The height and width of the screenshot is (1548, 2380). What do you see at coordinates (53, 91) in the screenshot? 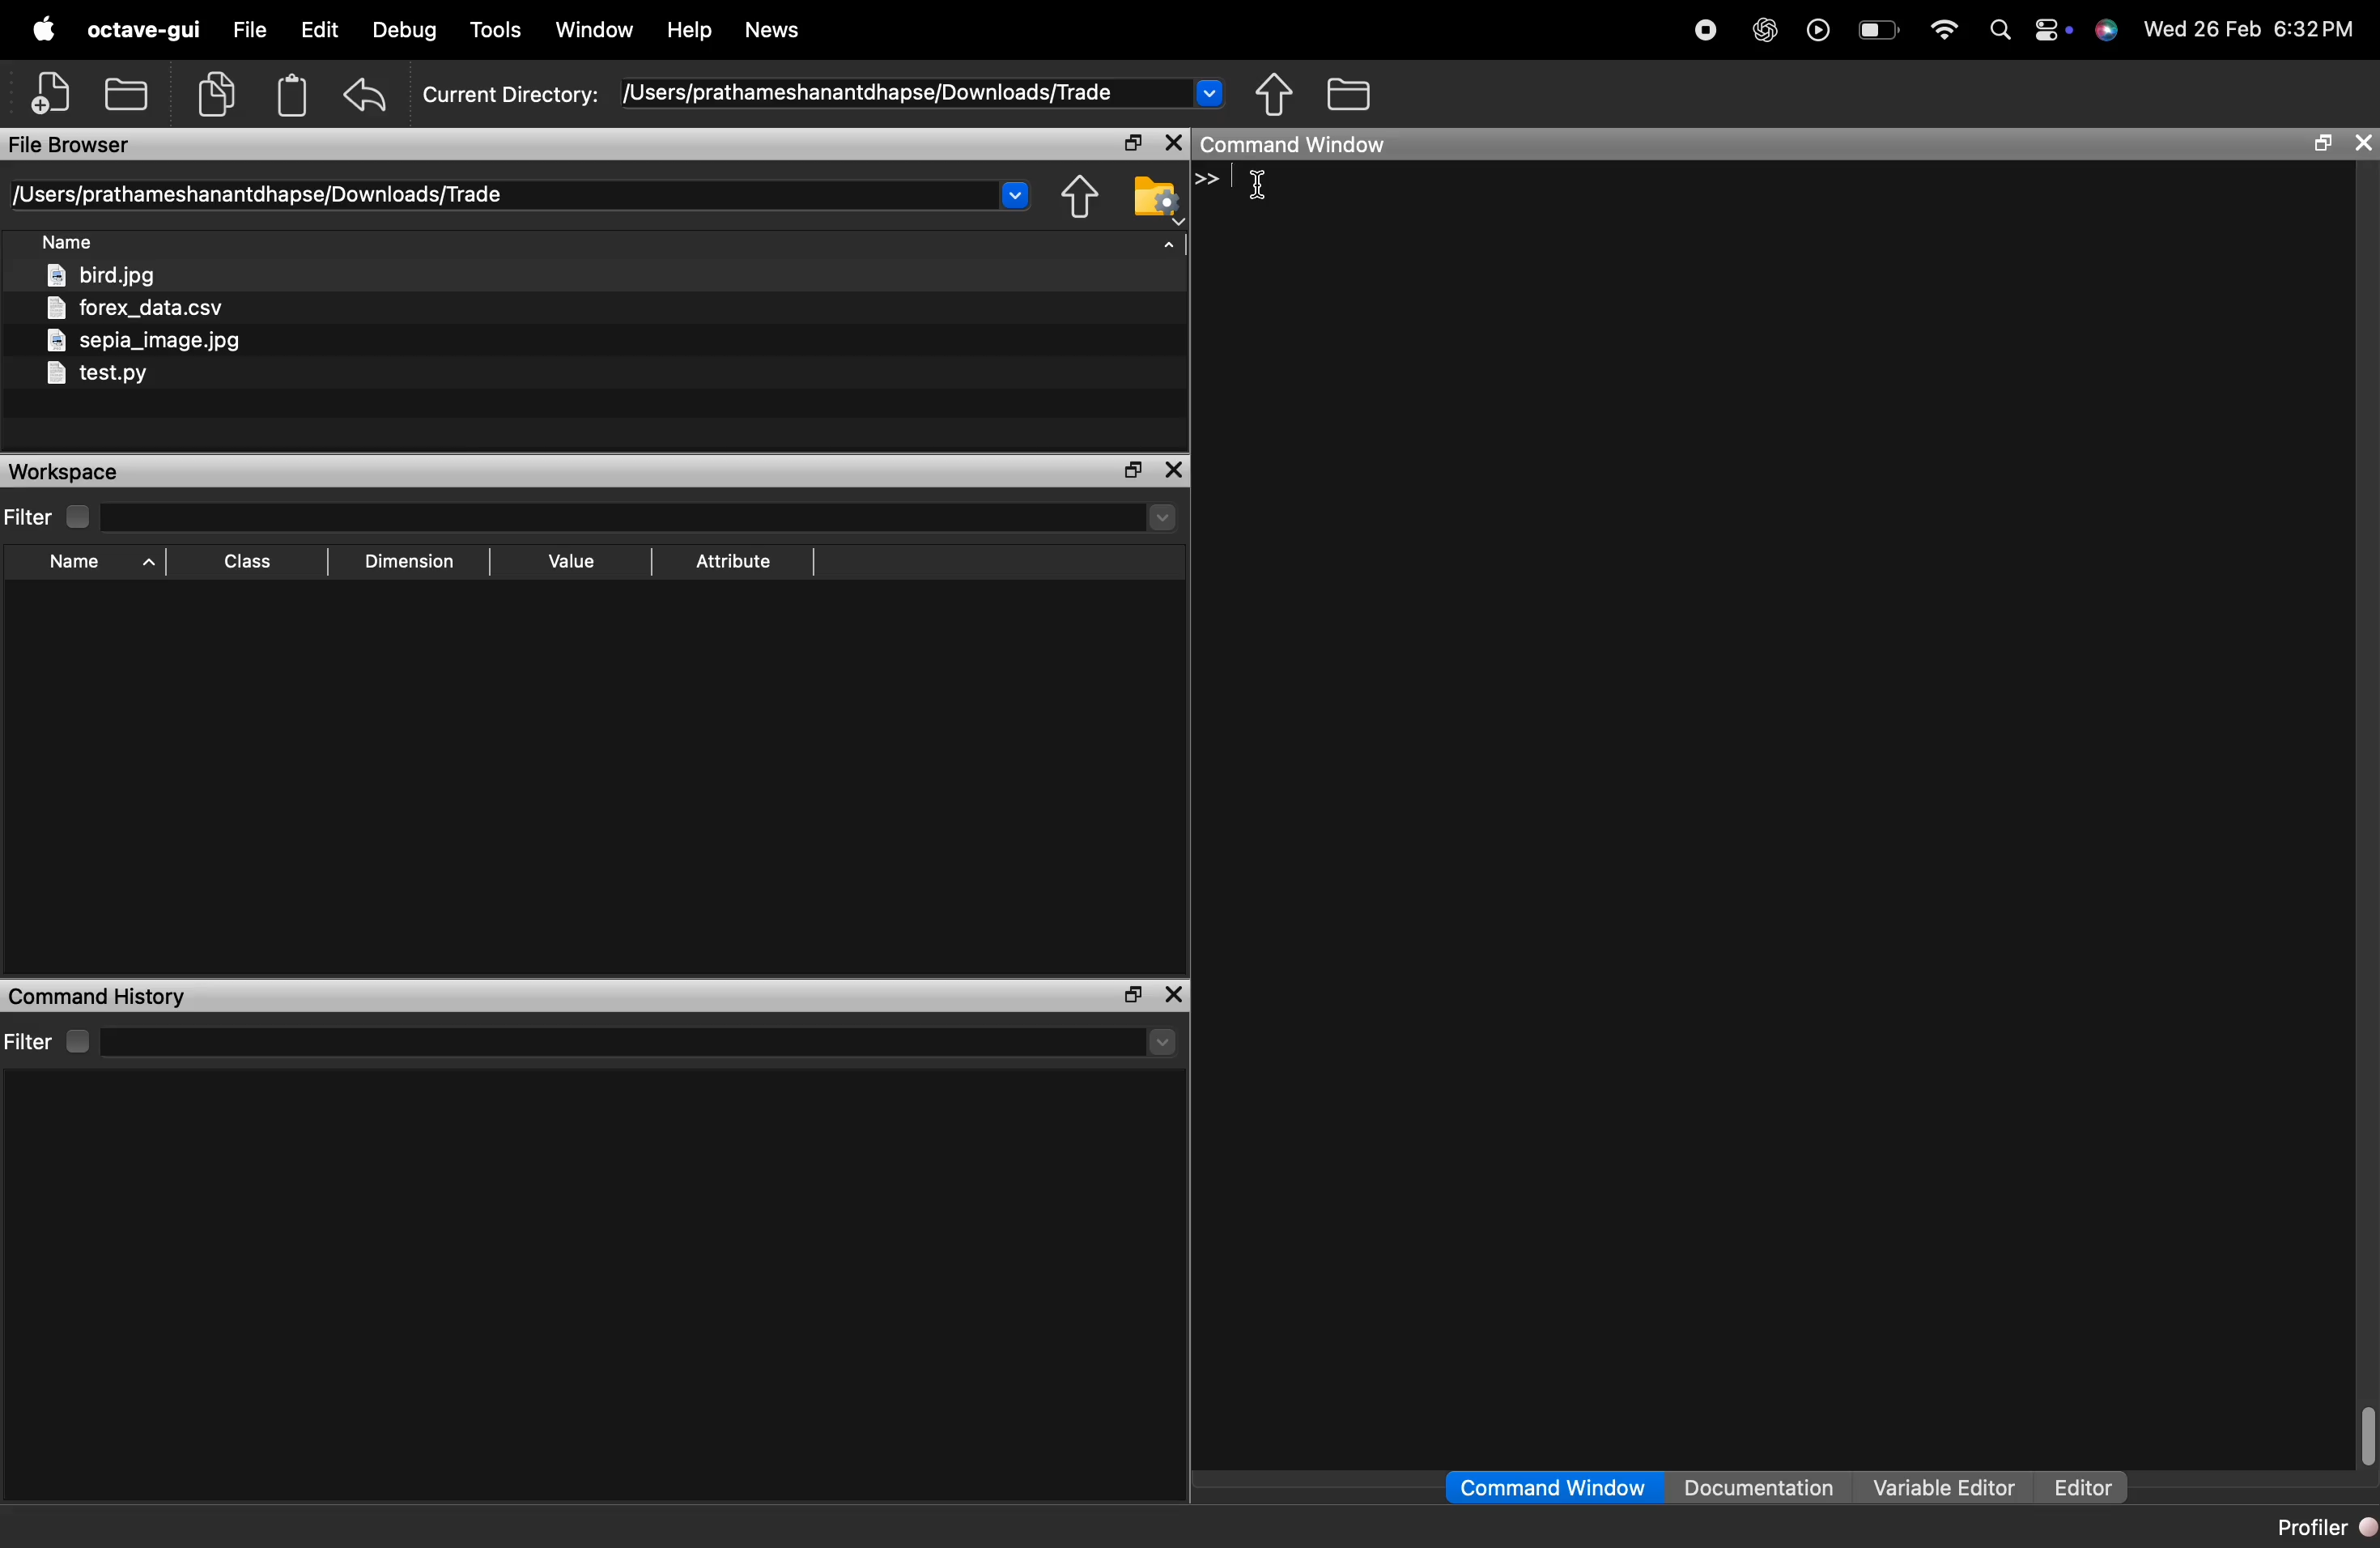
I see `new script` at bounding box center [53, 91].